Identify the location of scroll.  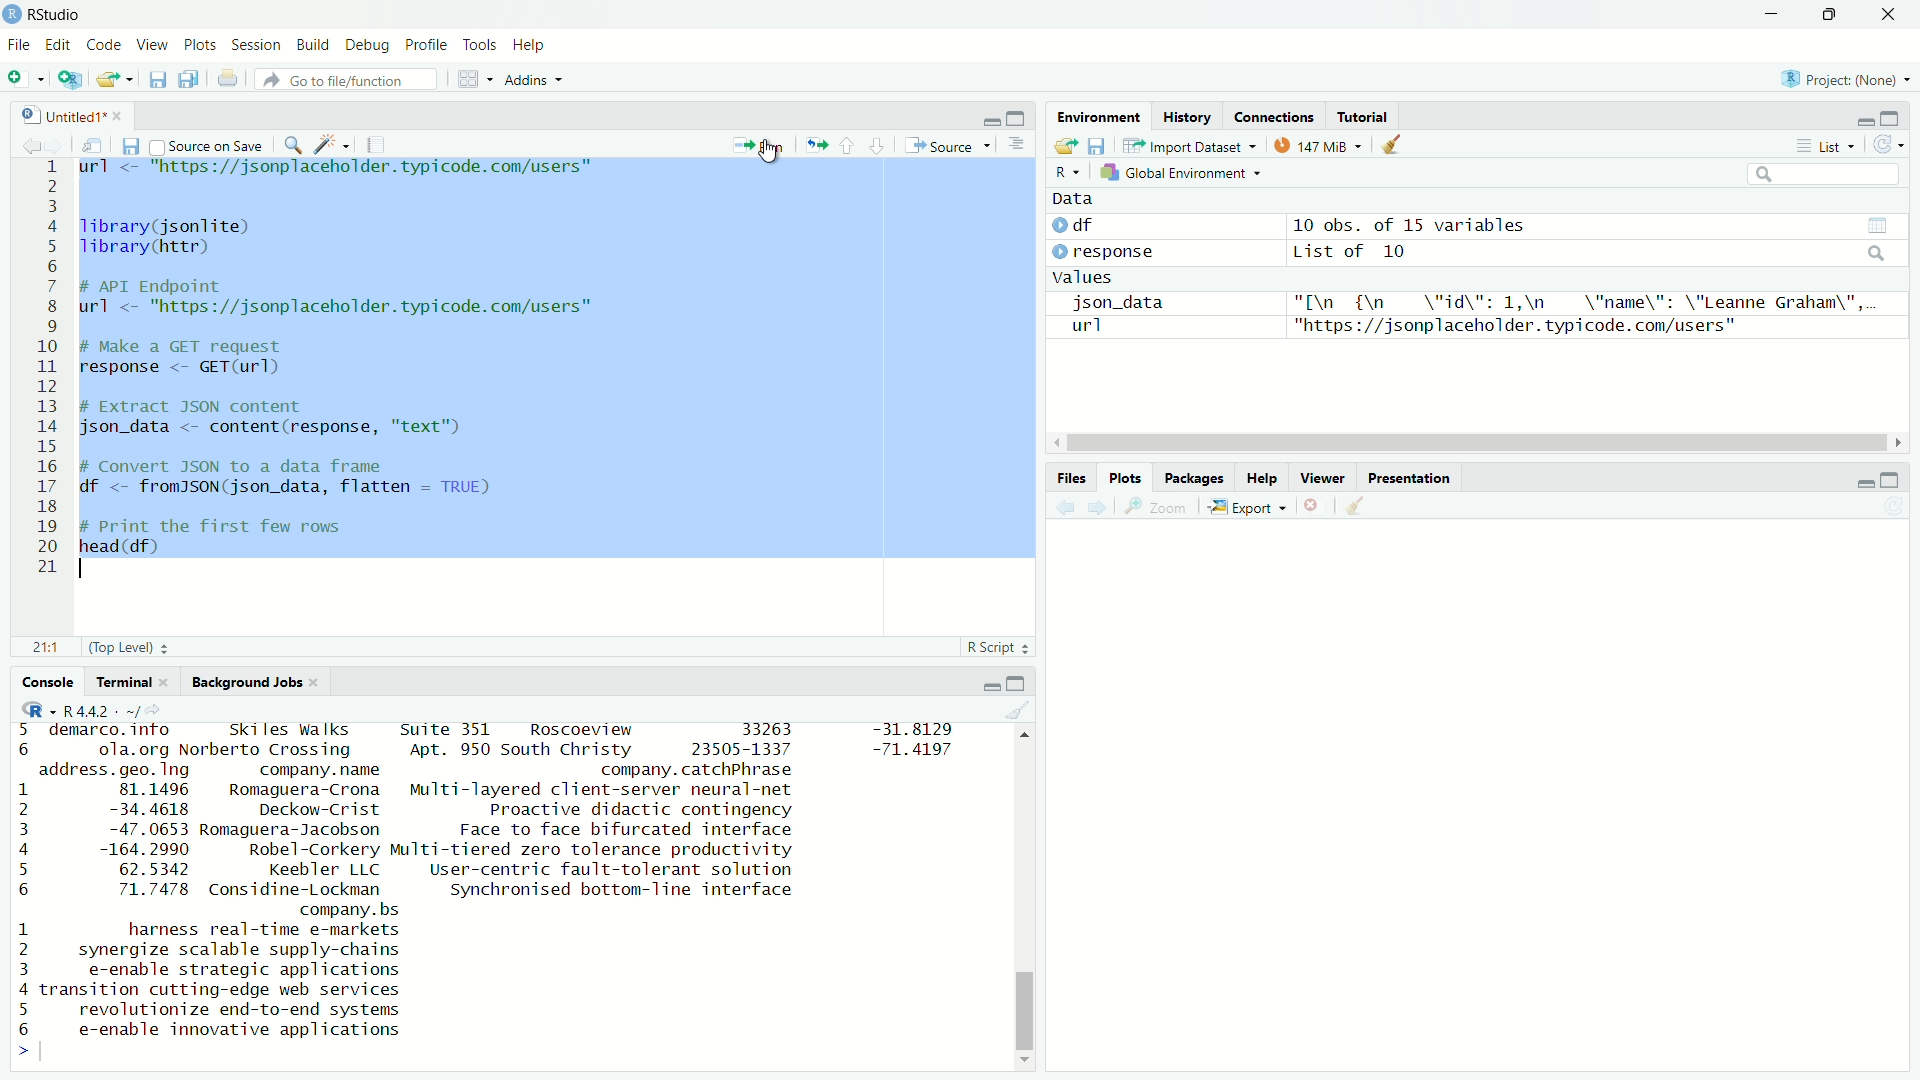
(1478, 443).